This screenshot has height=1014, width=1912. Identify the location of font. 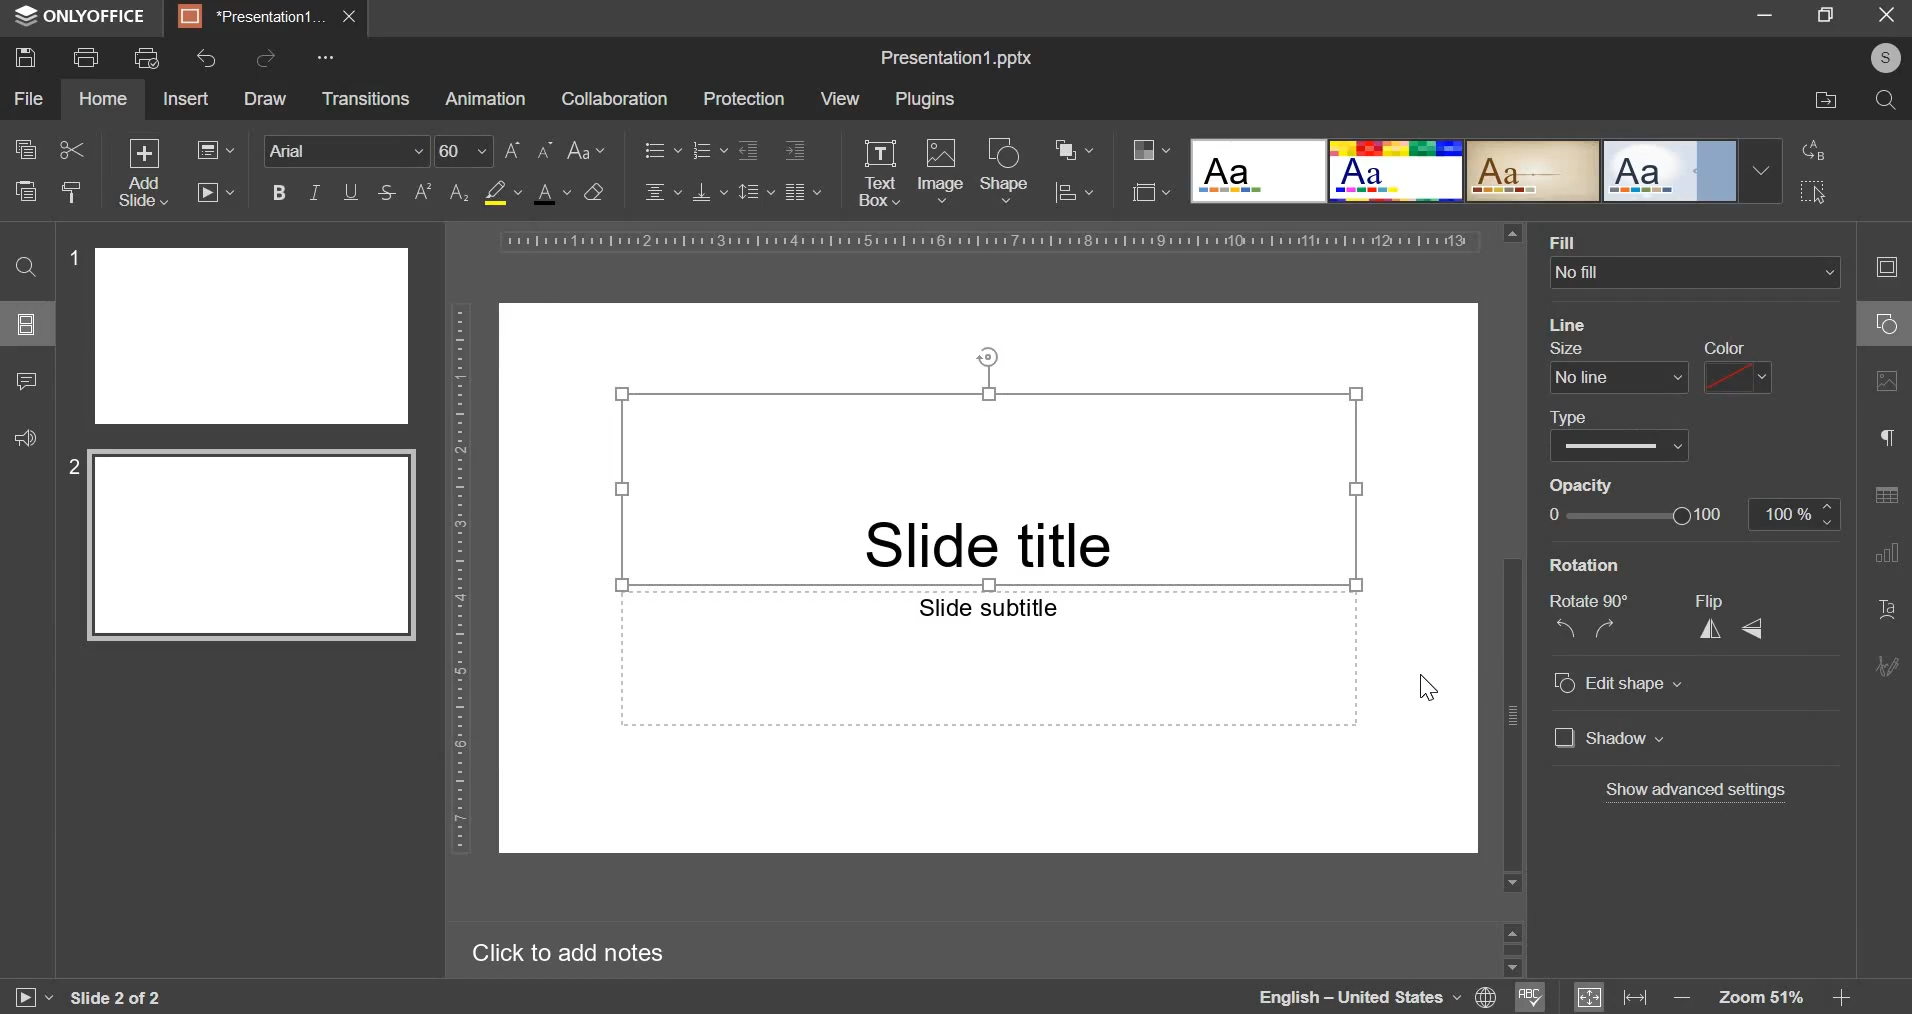
(348, 149).